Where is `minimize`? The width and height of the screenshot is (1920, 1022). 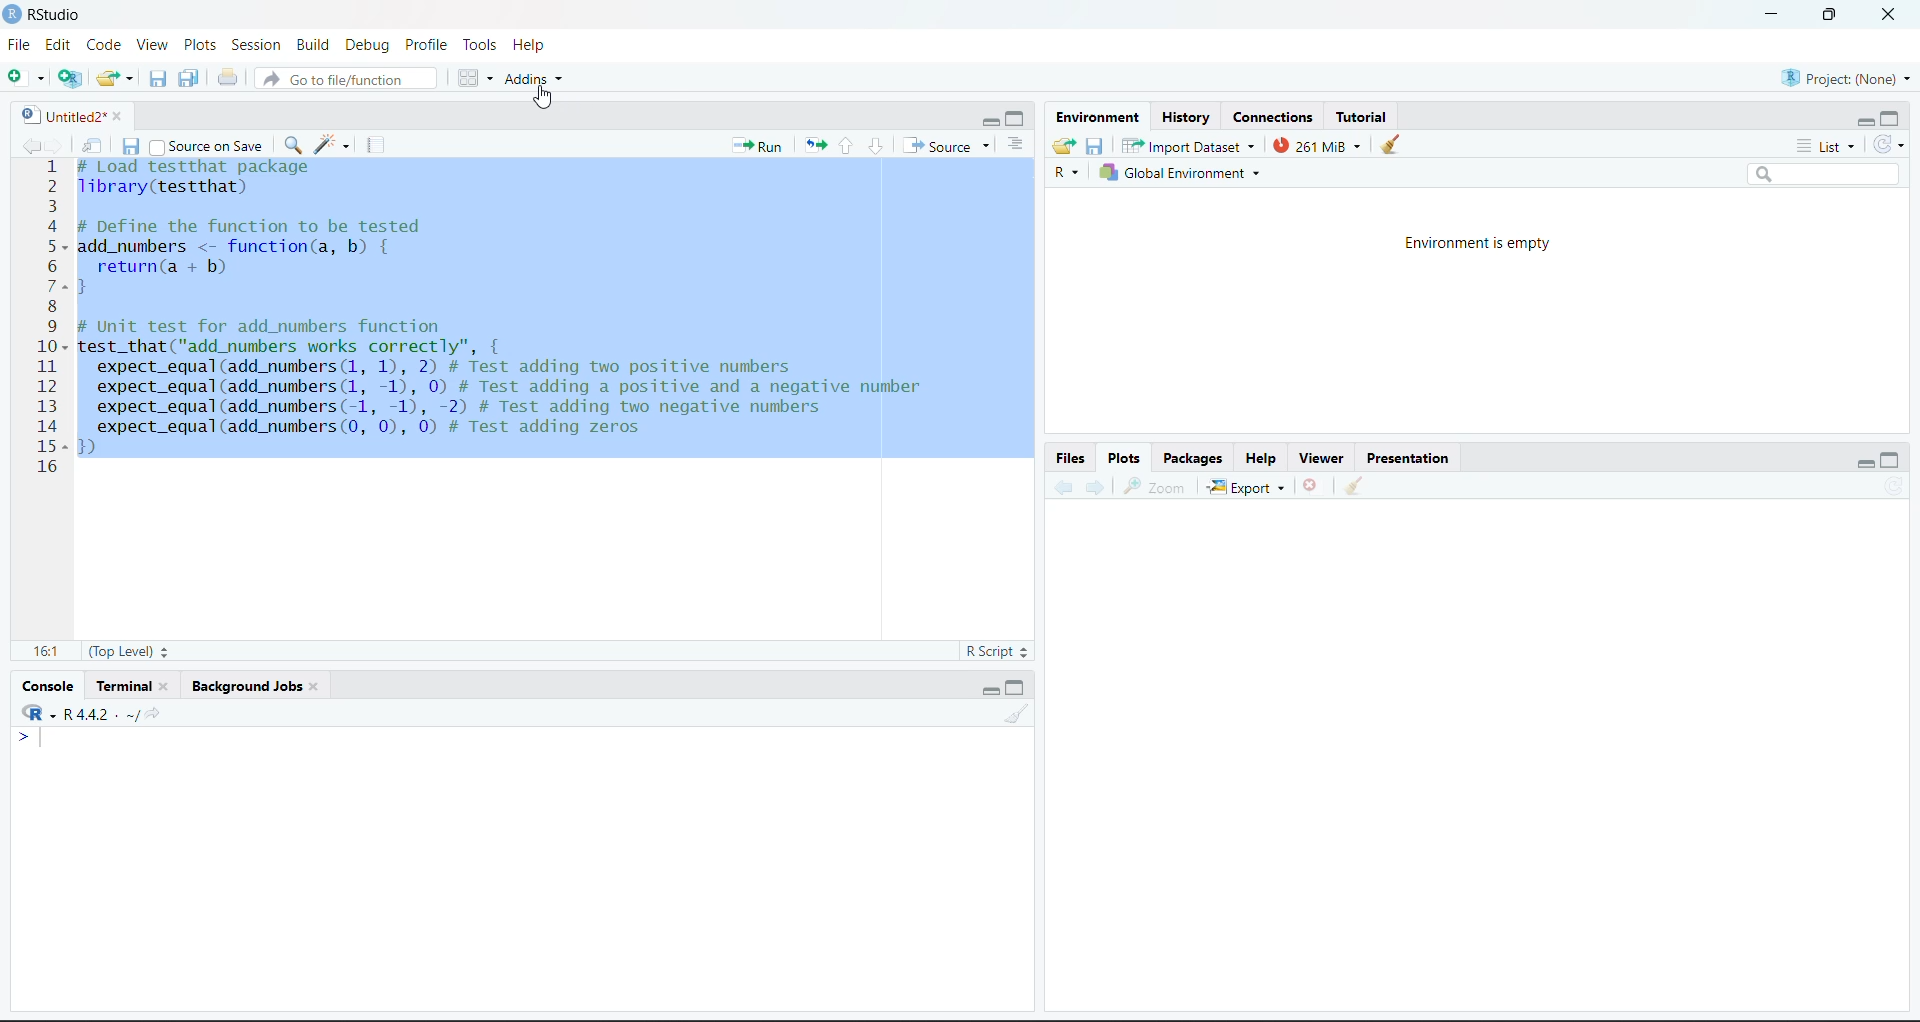 minimize is located at coordinates (1772, 14).